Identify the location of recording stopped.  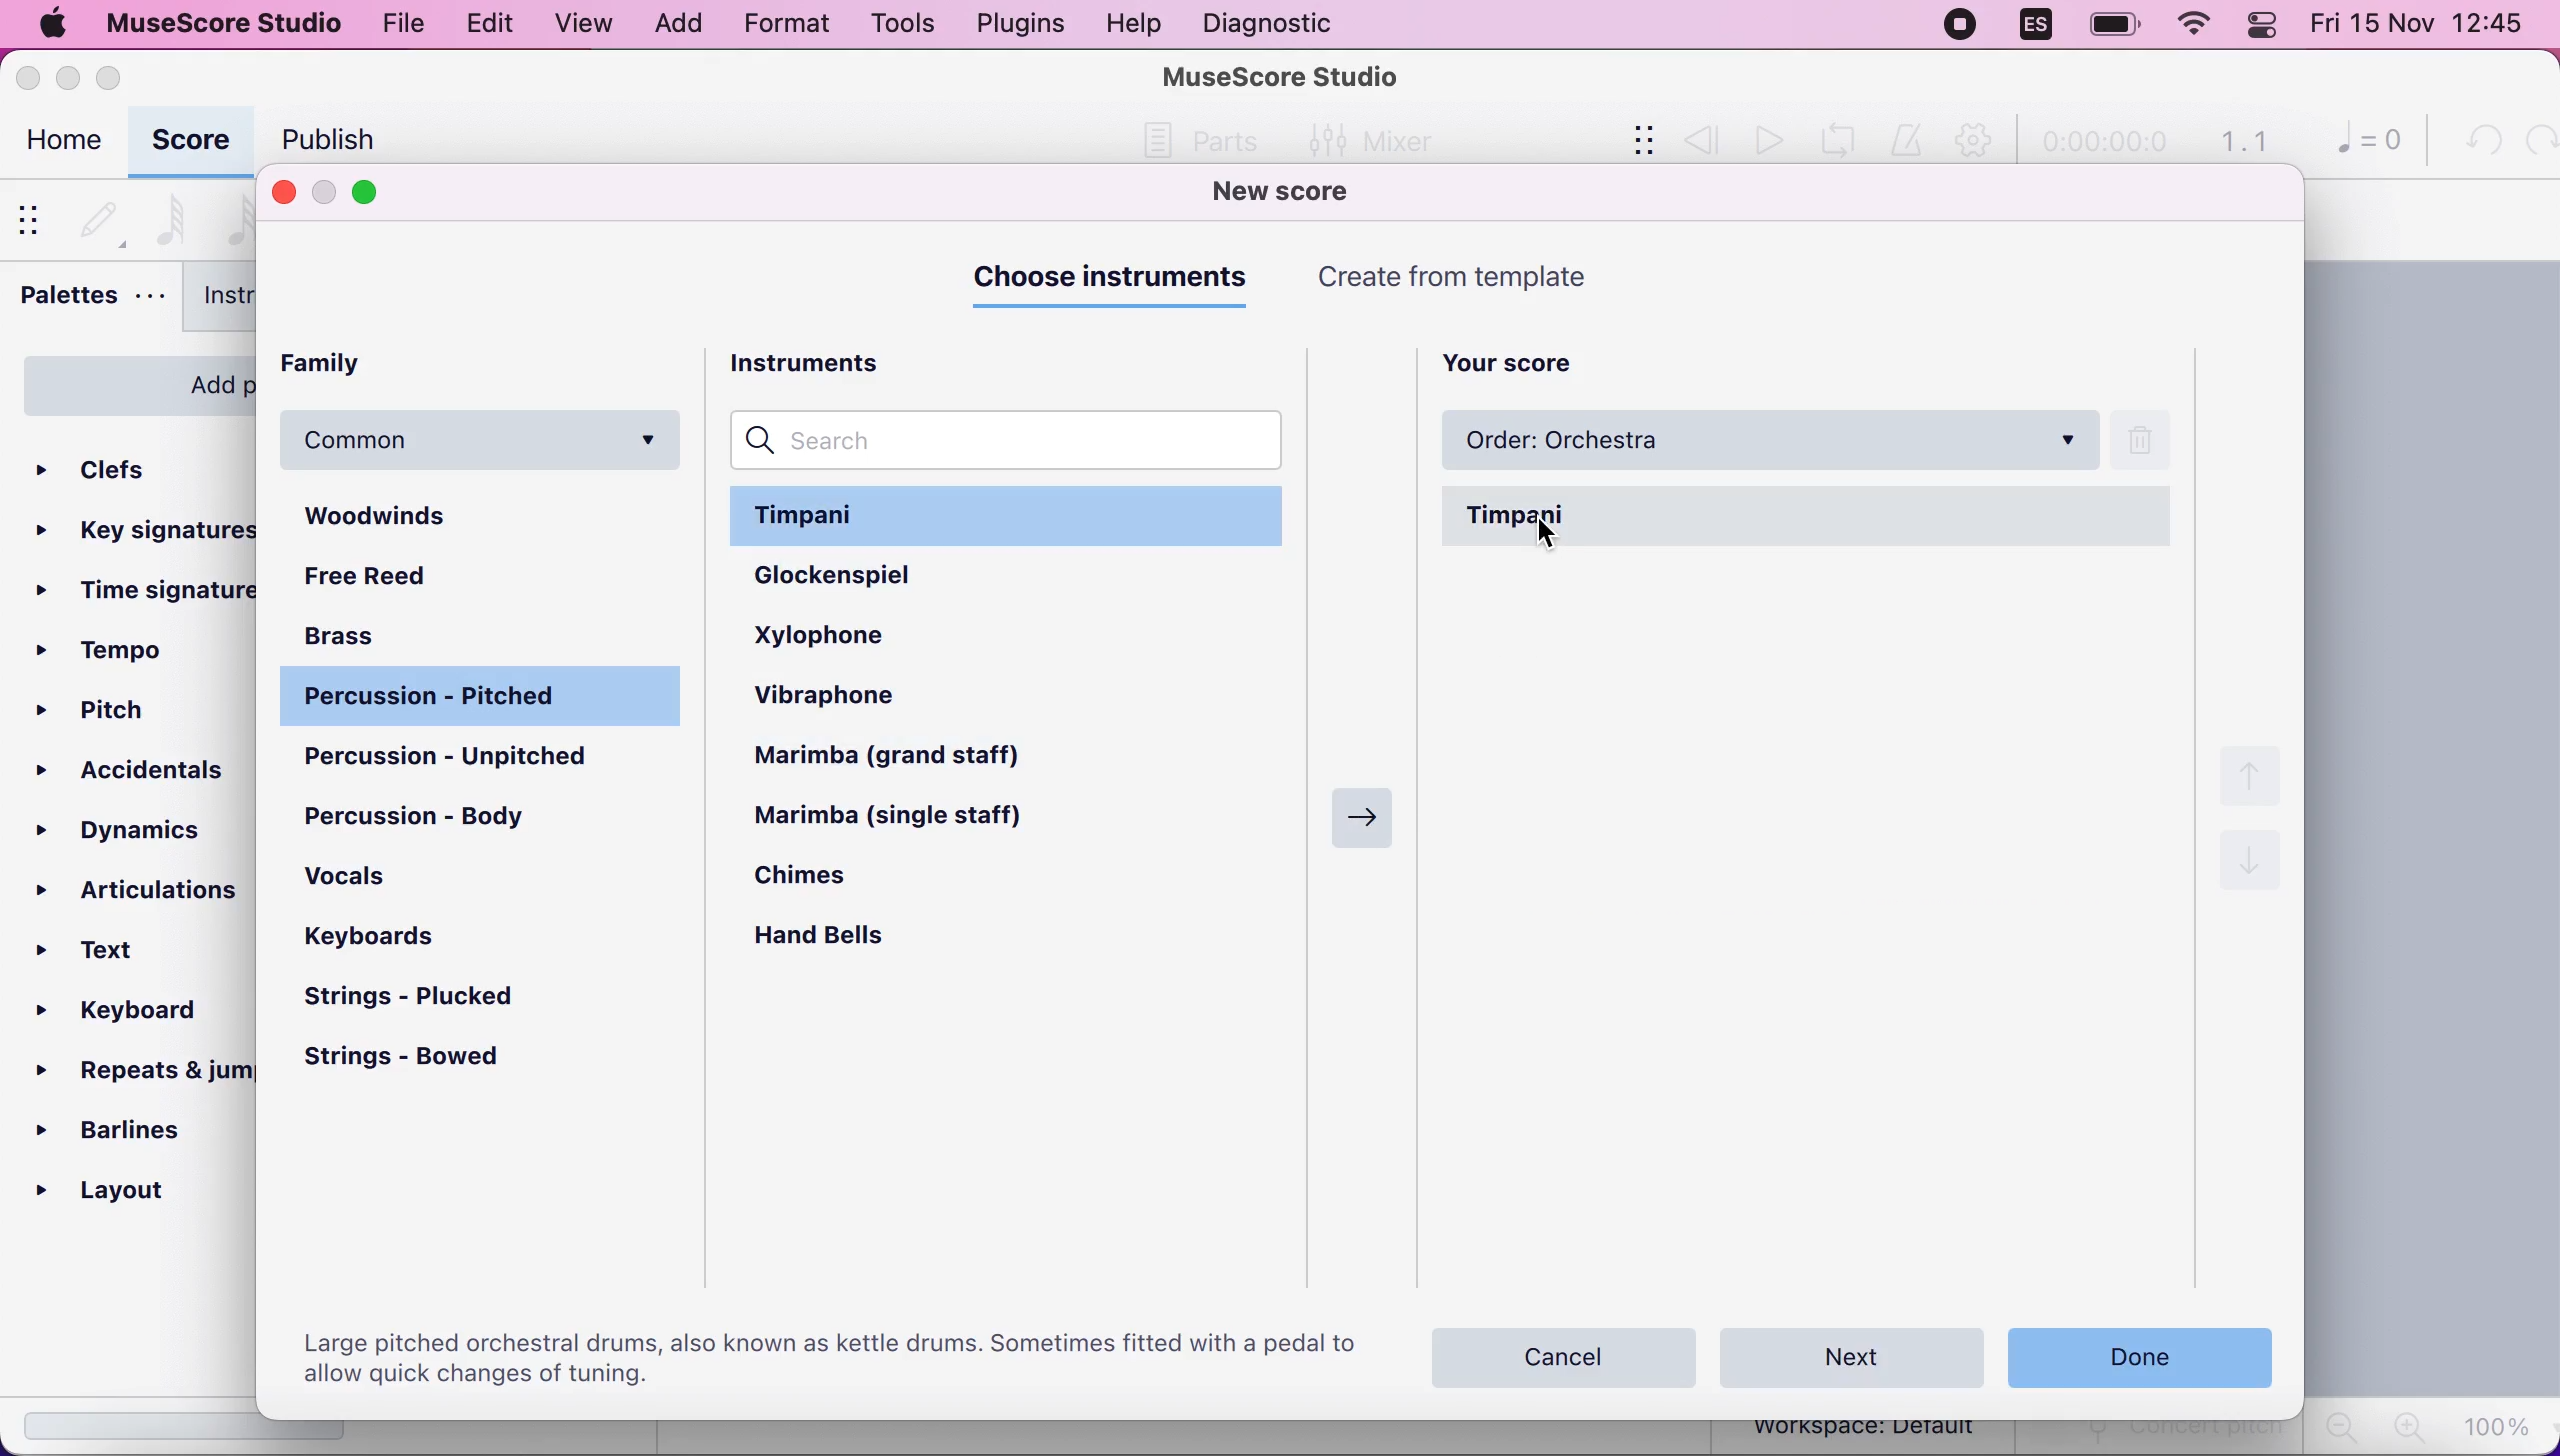
(1958, 25).